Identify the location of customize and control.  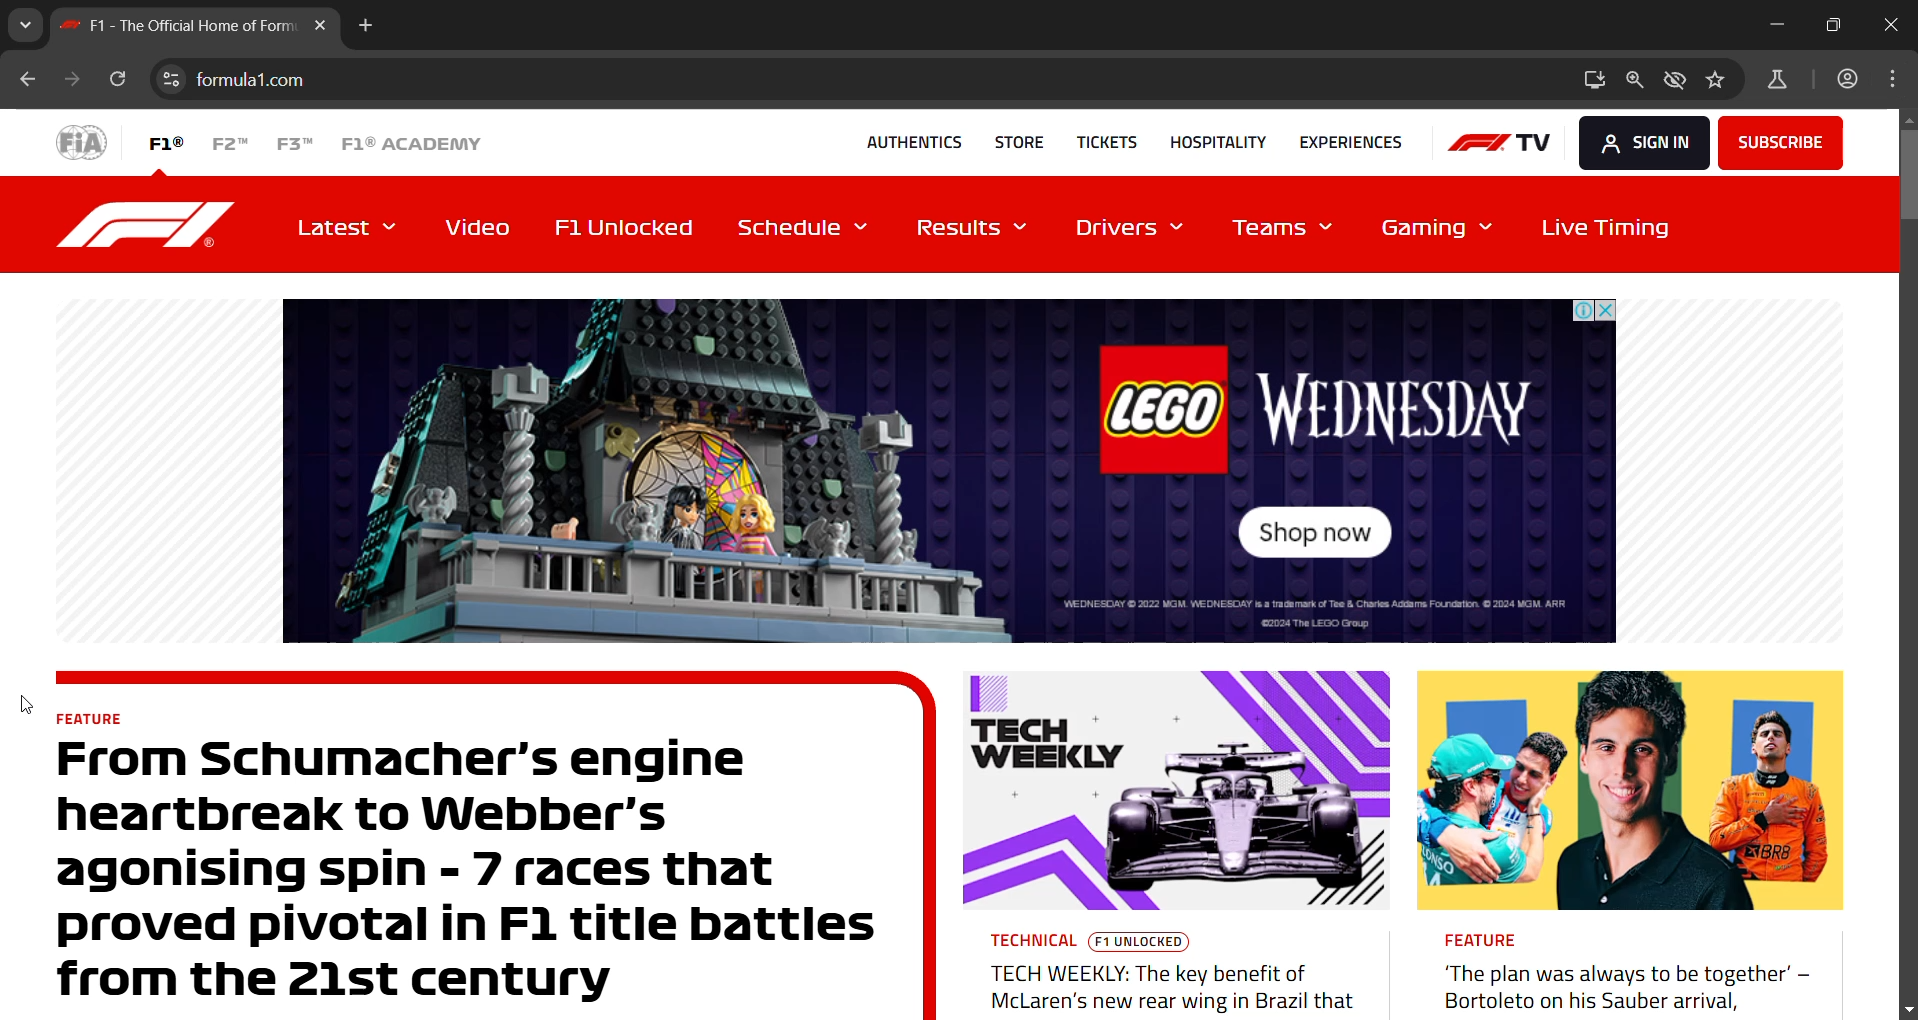
(1898, 79).